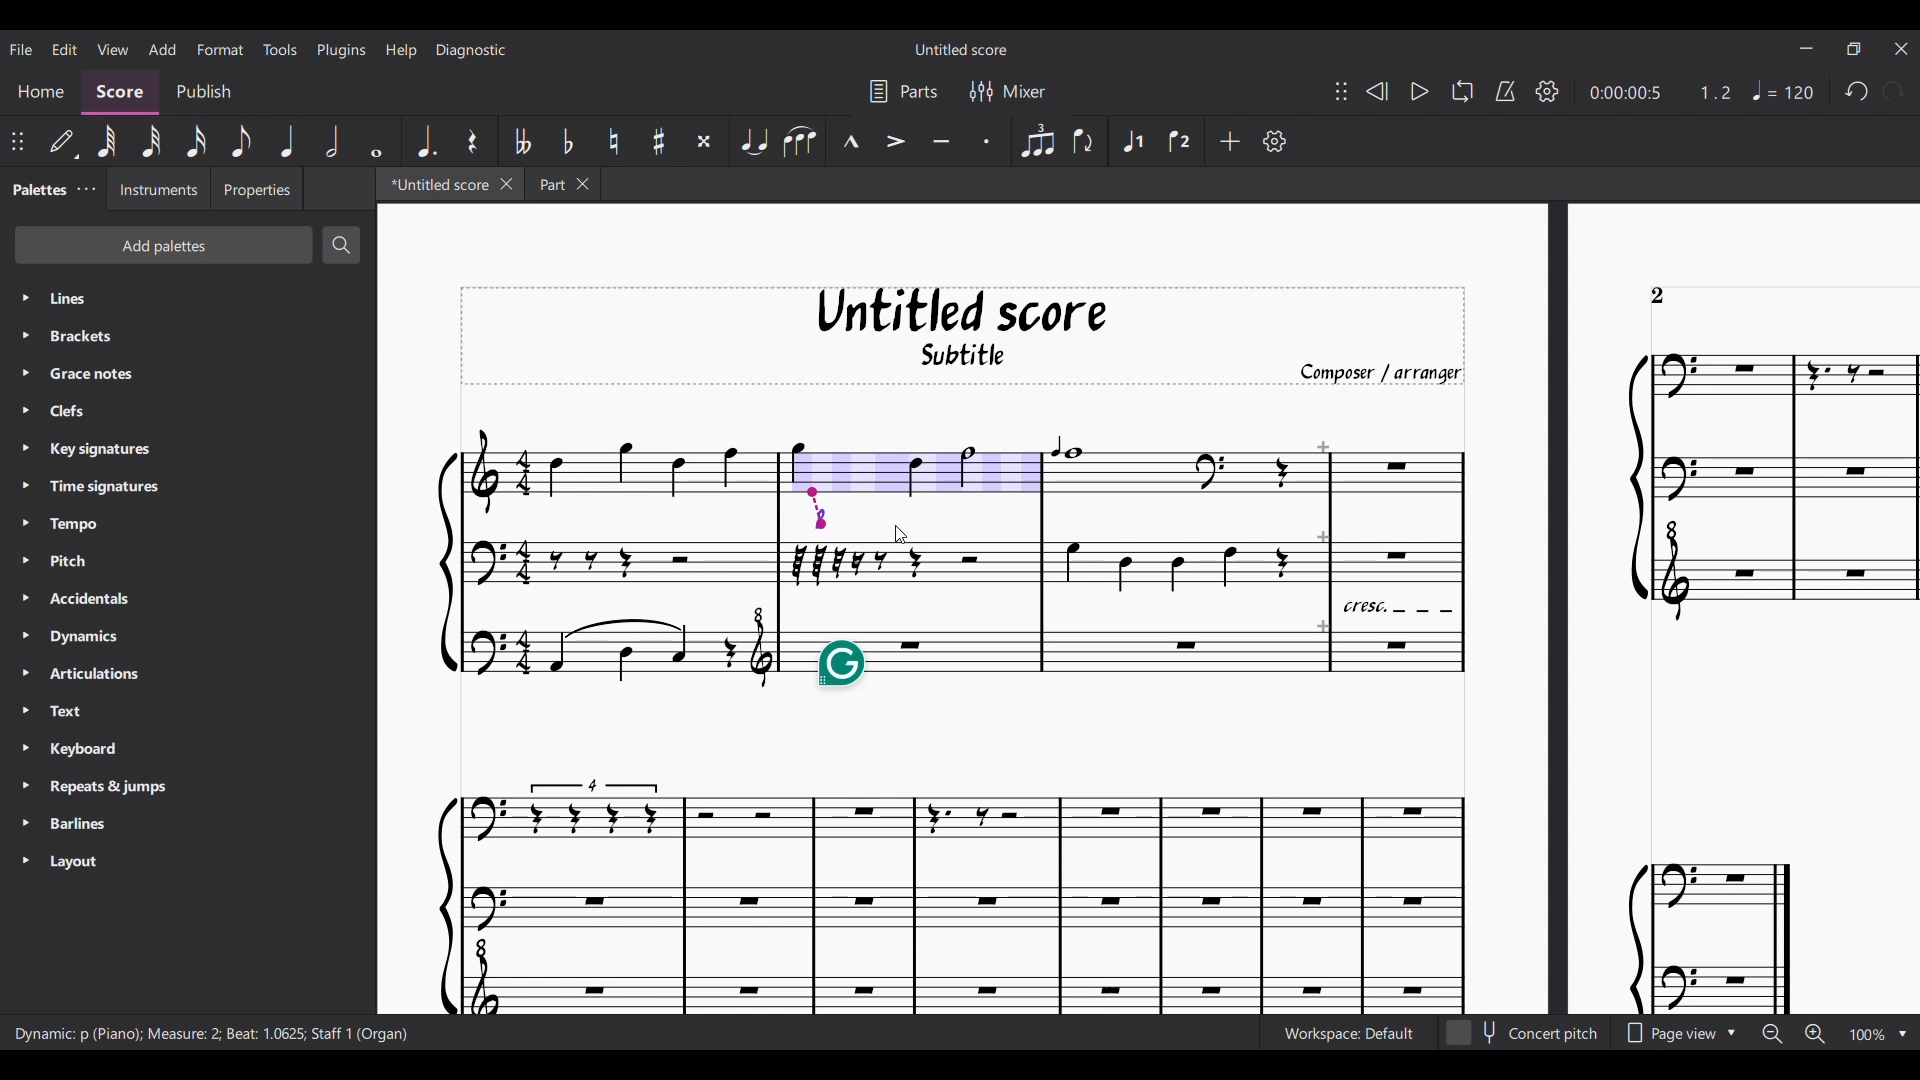 This screenshot has height=1080, width=1920. What do you see at coordinates (1524, 1033) in the screenshot?
I see `Toggle for Concert pitch` at bounding box center [1524, 1033].